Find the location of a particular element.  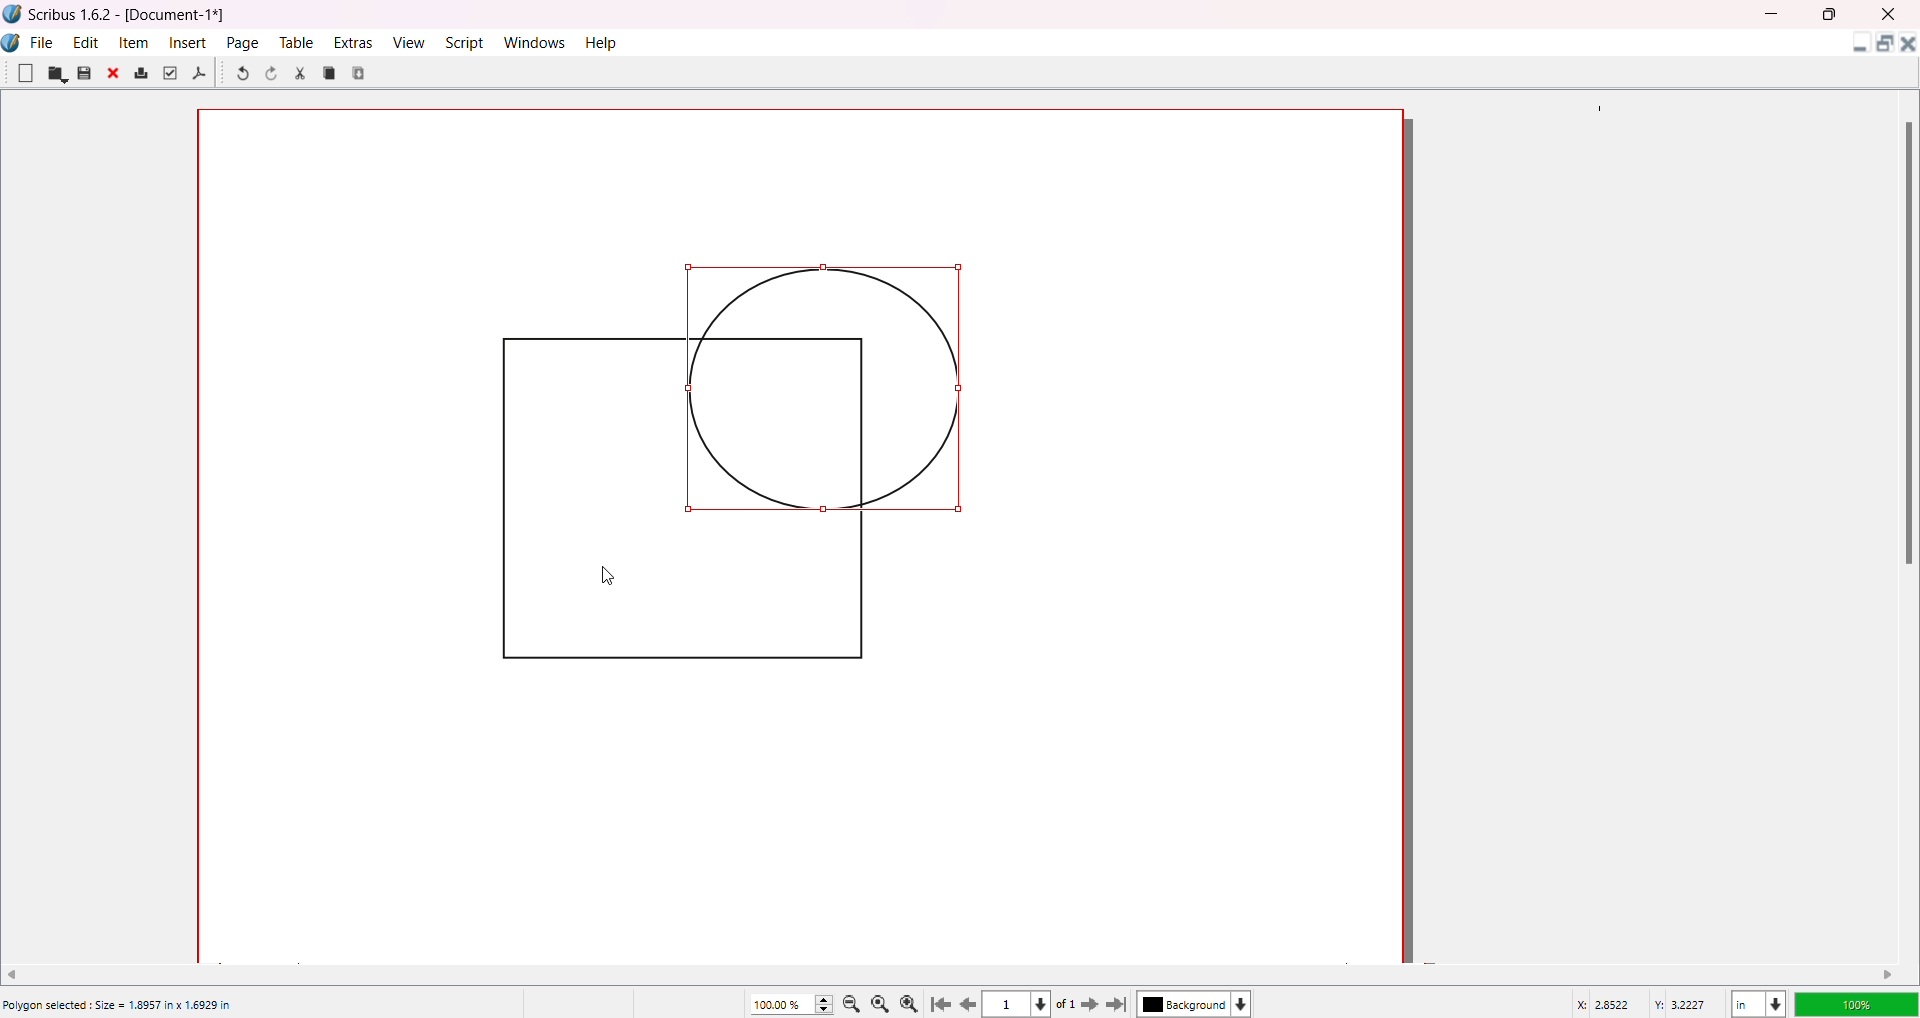

View is located at coordinates (407, 41).